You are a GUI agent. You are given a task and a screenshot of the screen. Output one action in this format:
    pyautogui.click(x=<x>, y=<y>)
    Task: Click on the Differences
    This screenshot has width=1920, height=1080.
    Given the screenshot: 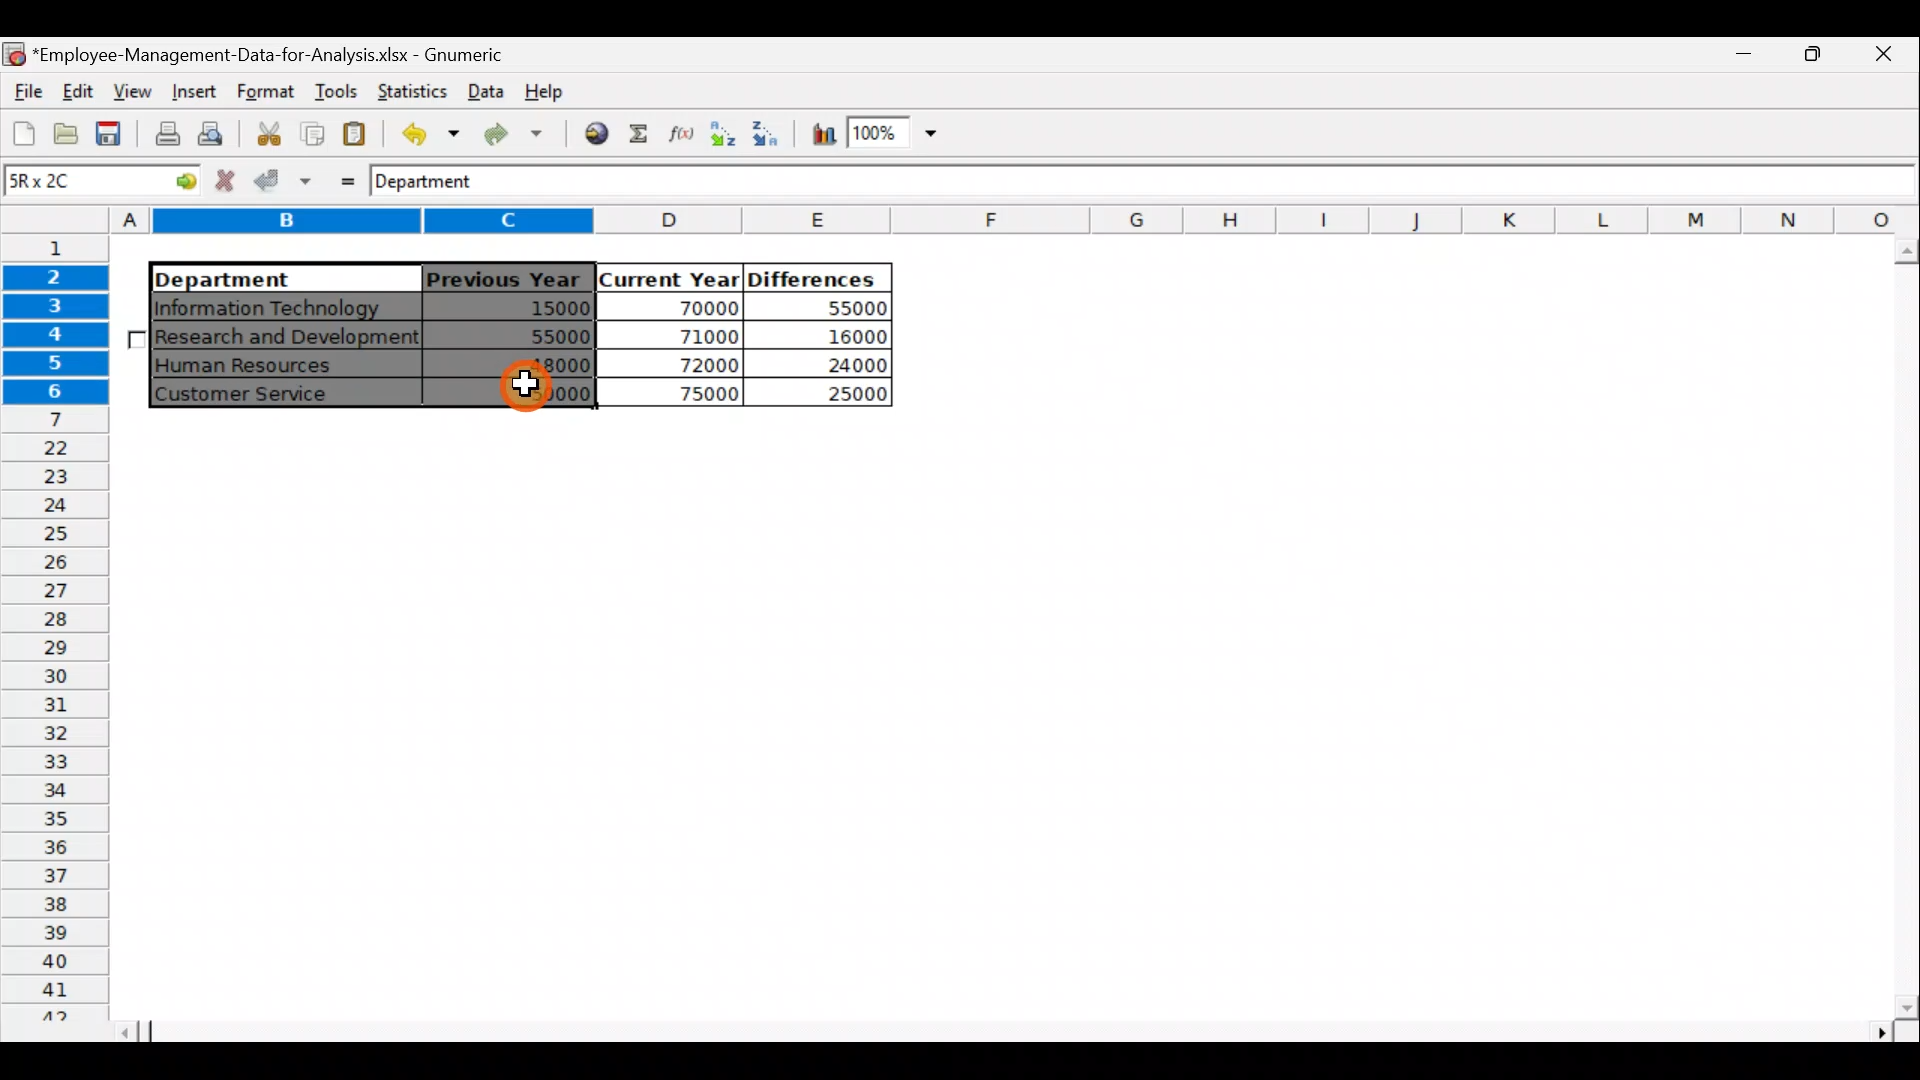 What is the action you would take?
    pyautogui.click(x=816, y=278)
    